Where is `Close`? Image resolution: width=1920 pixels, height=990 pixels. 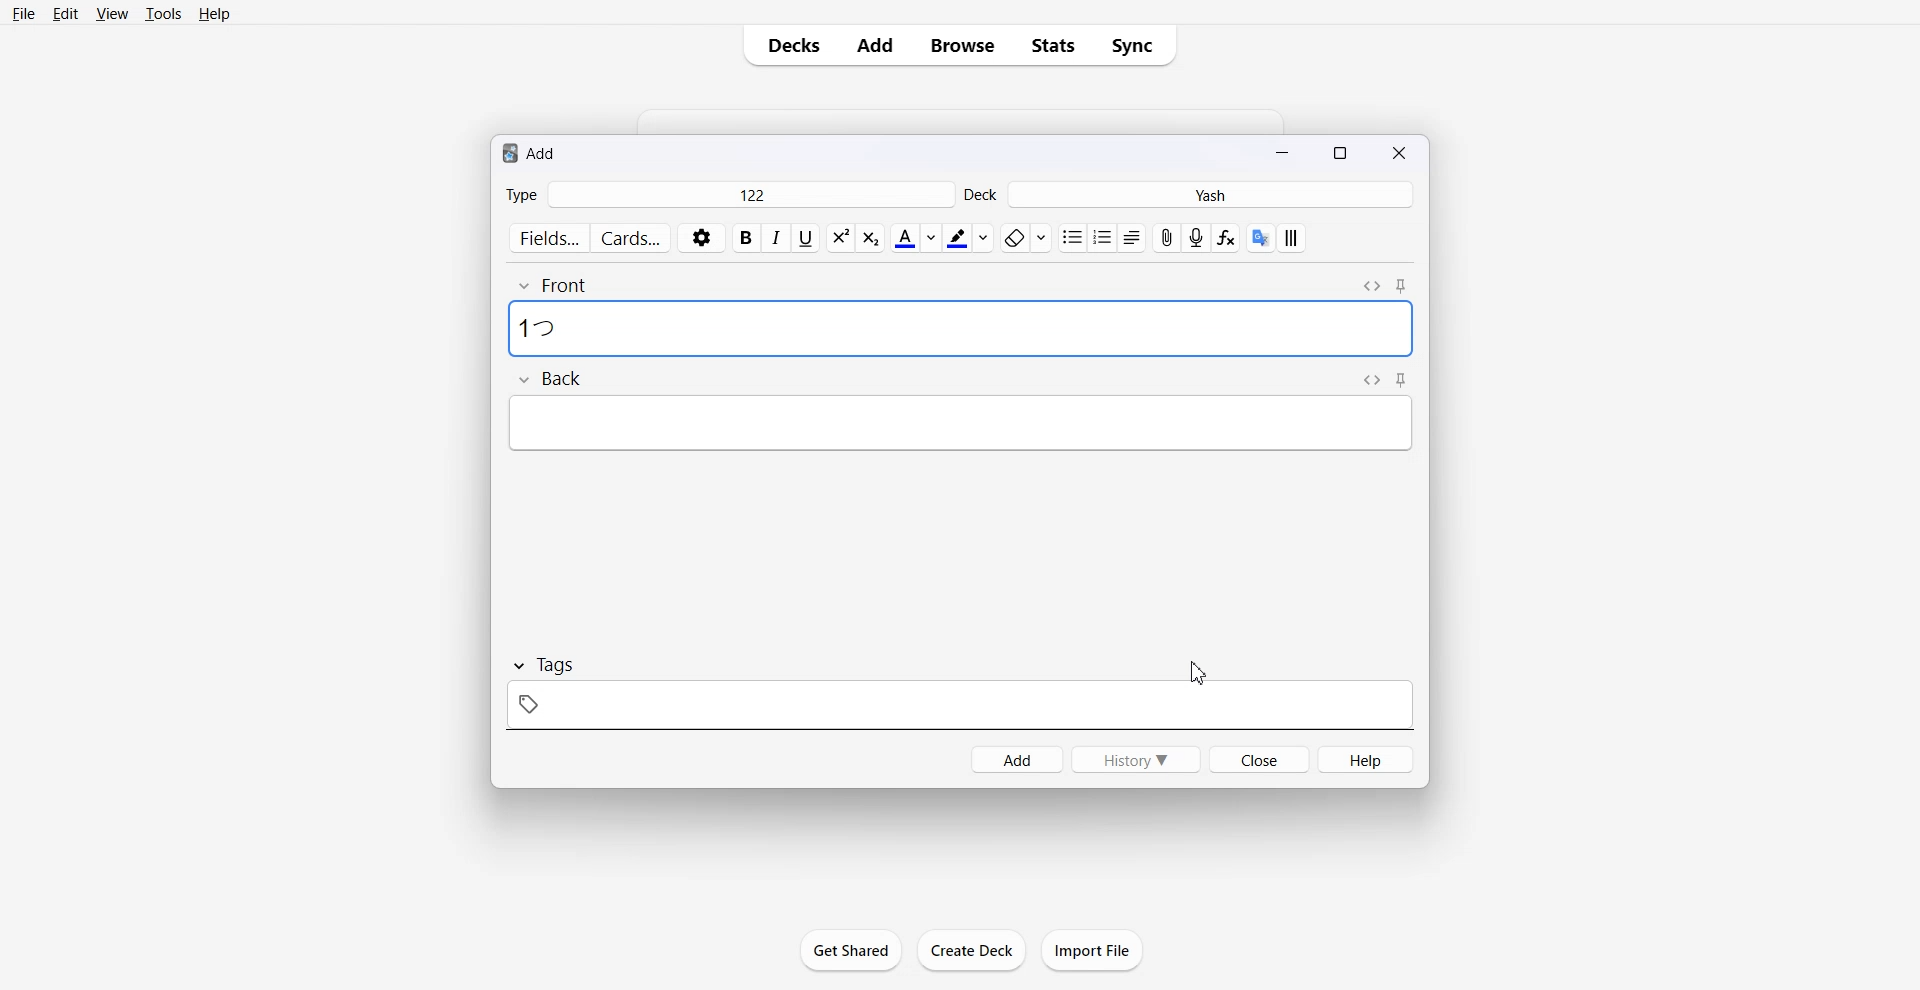
Close is located at coordinates (1398, 152).